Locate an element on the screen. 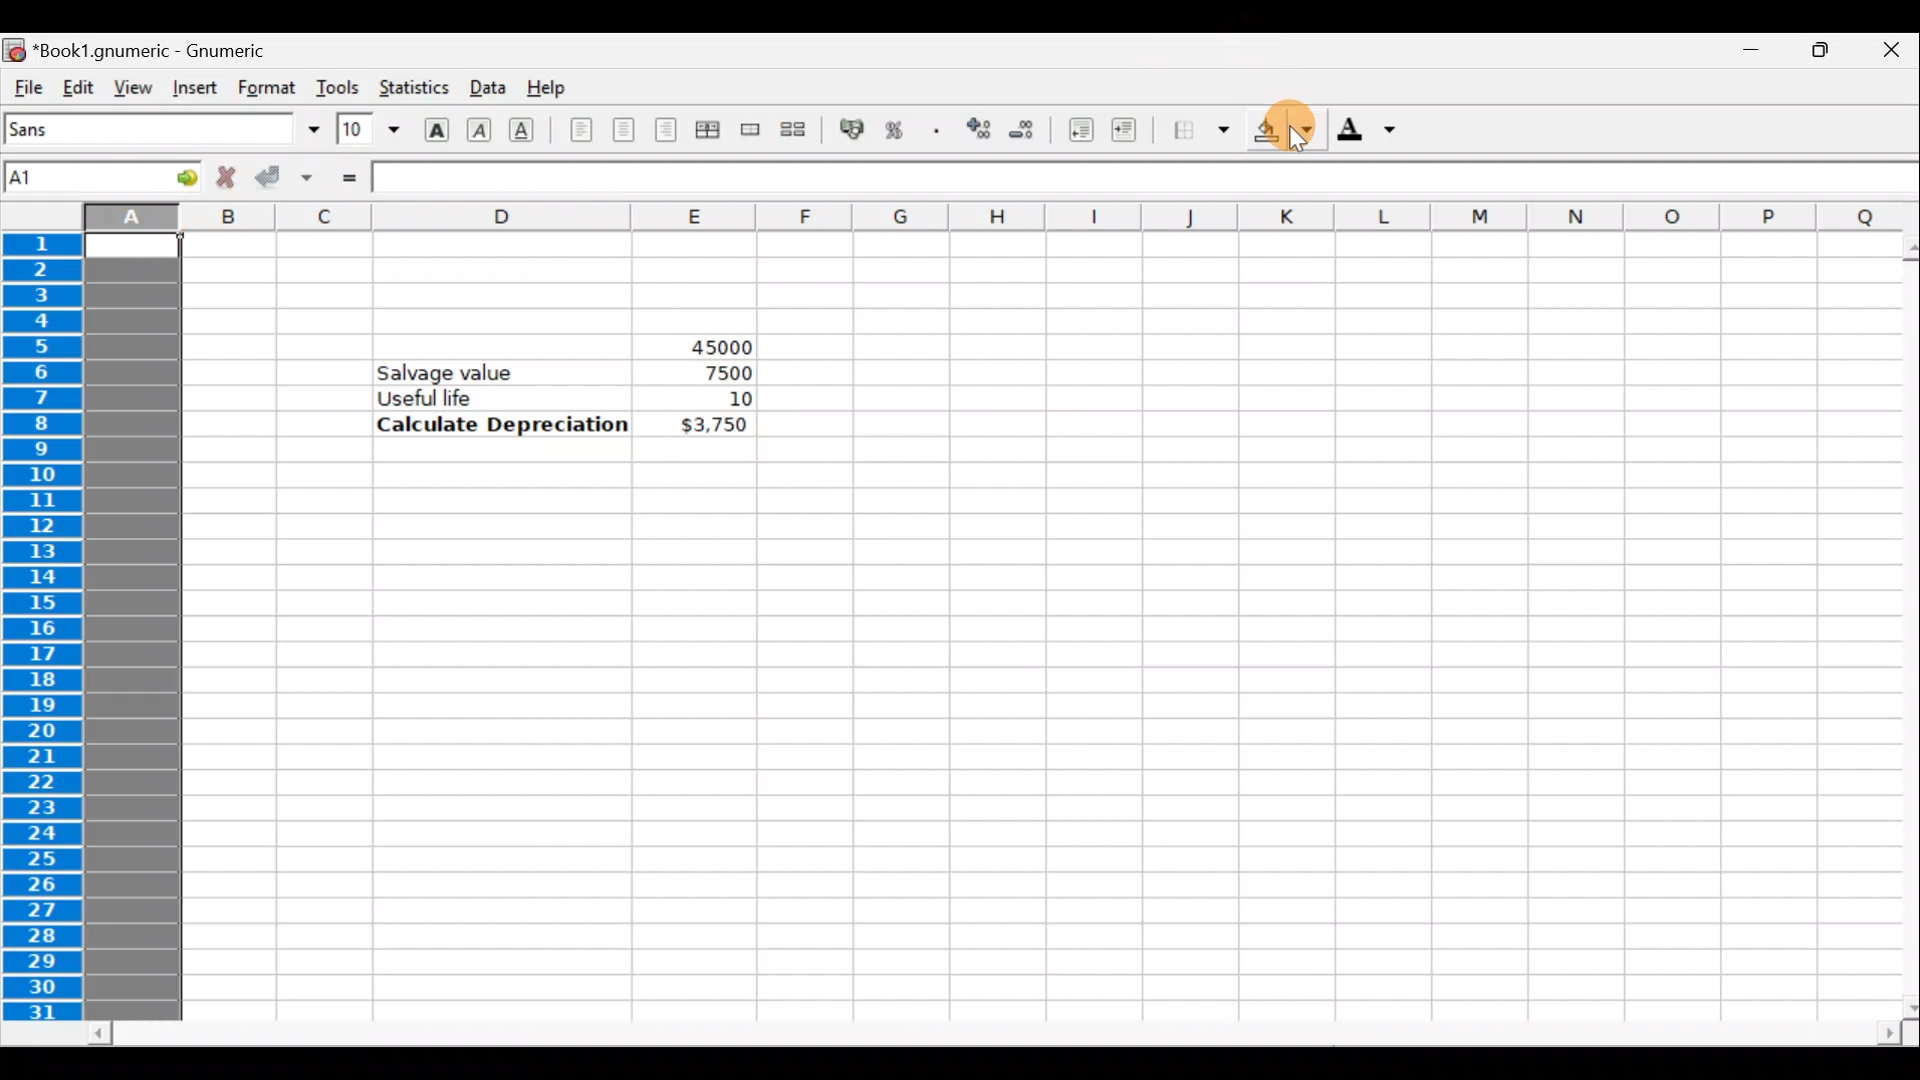 The image size is (1920, 1080). Font name - Sans is located at coordinates (158, 130).